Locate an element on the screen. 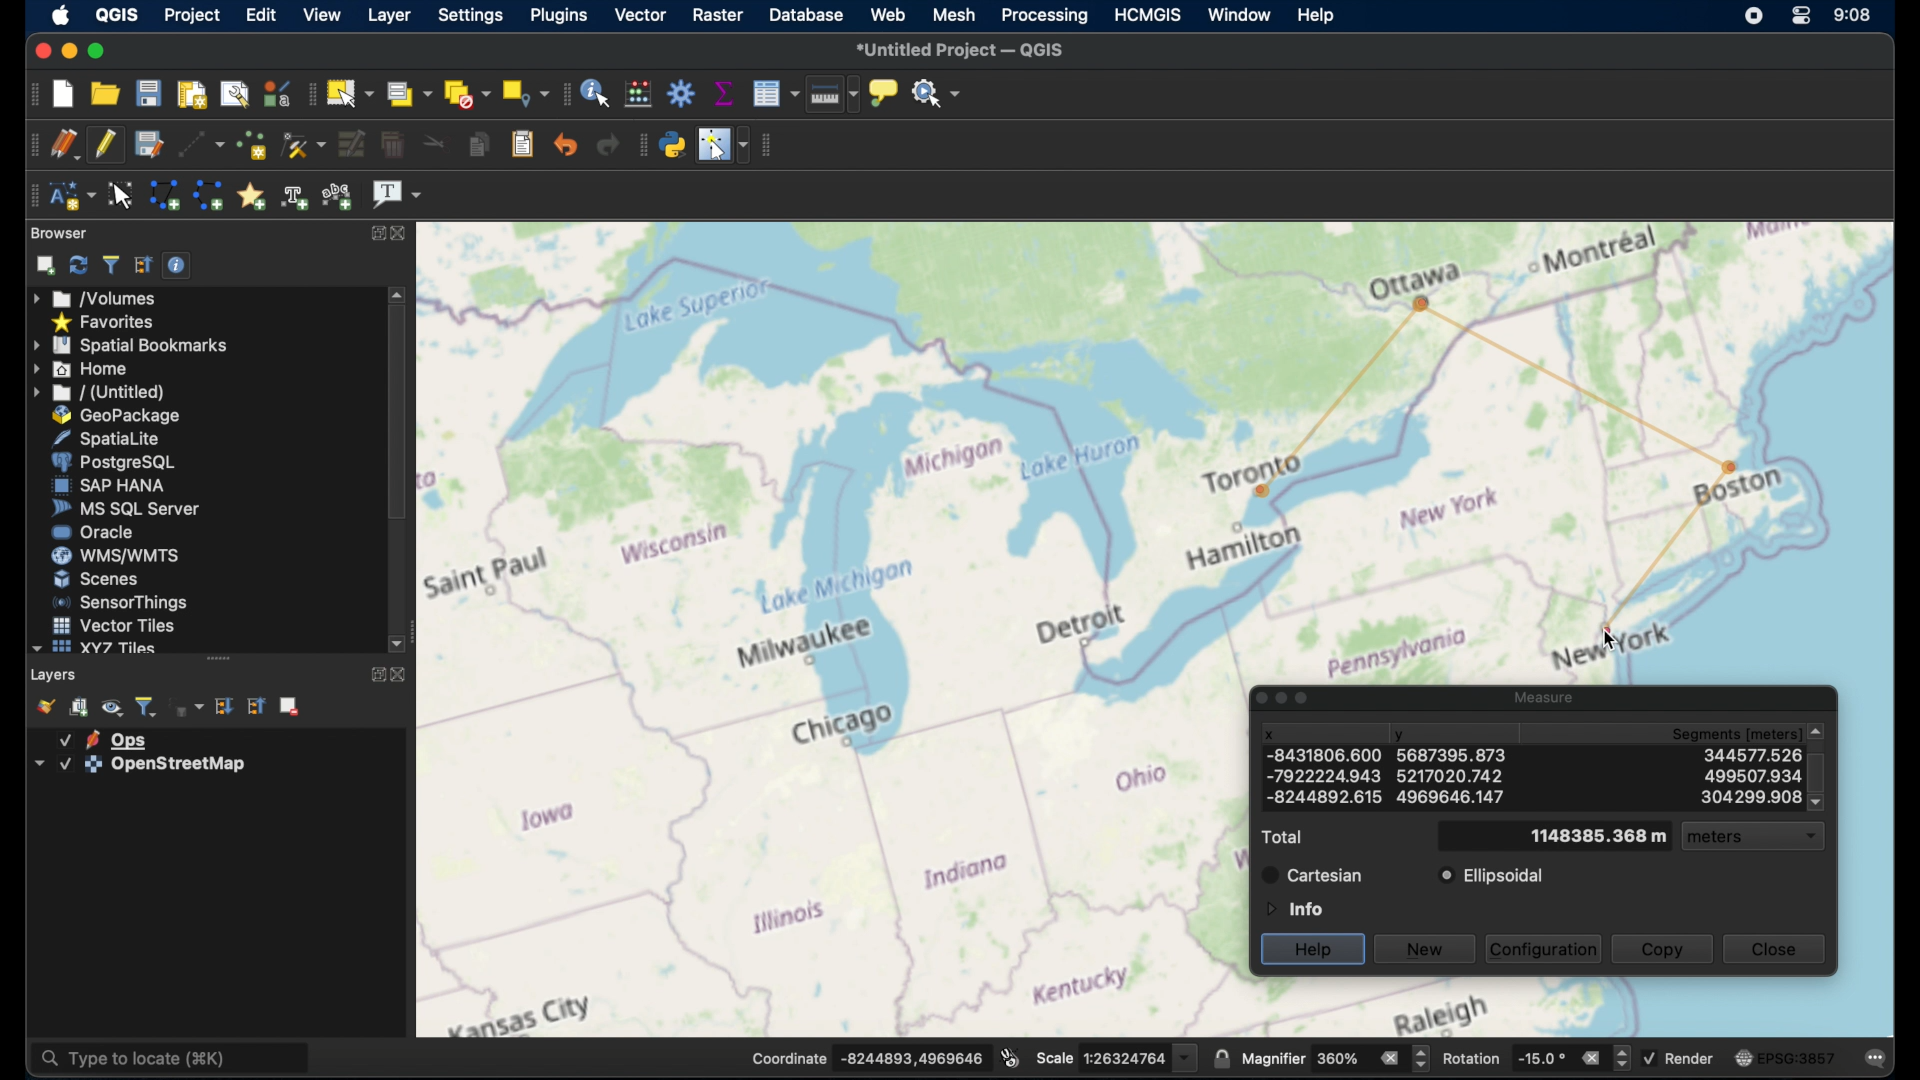  total is located at coordinates (1281, 837).